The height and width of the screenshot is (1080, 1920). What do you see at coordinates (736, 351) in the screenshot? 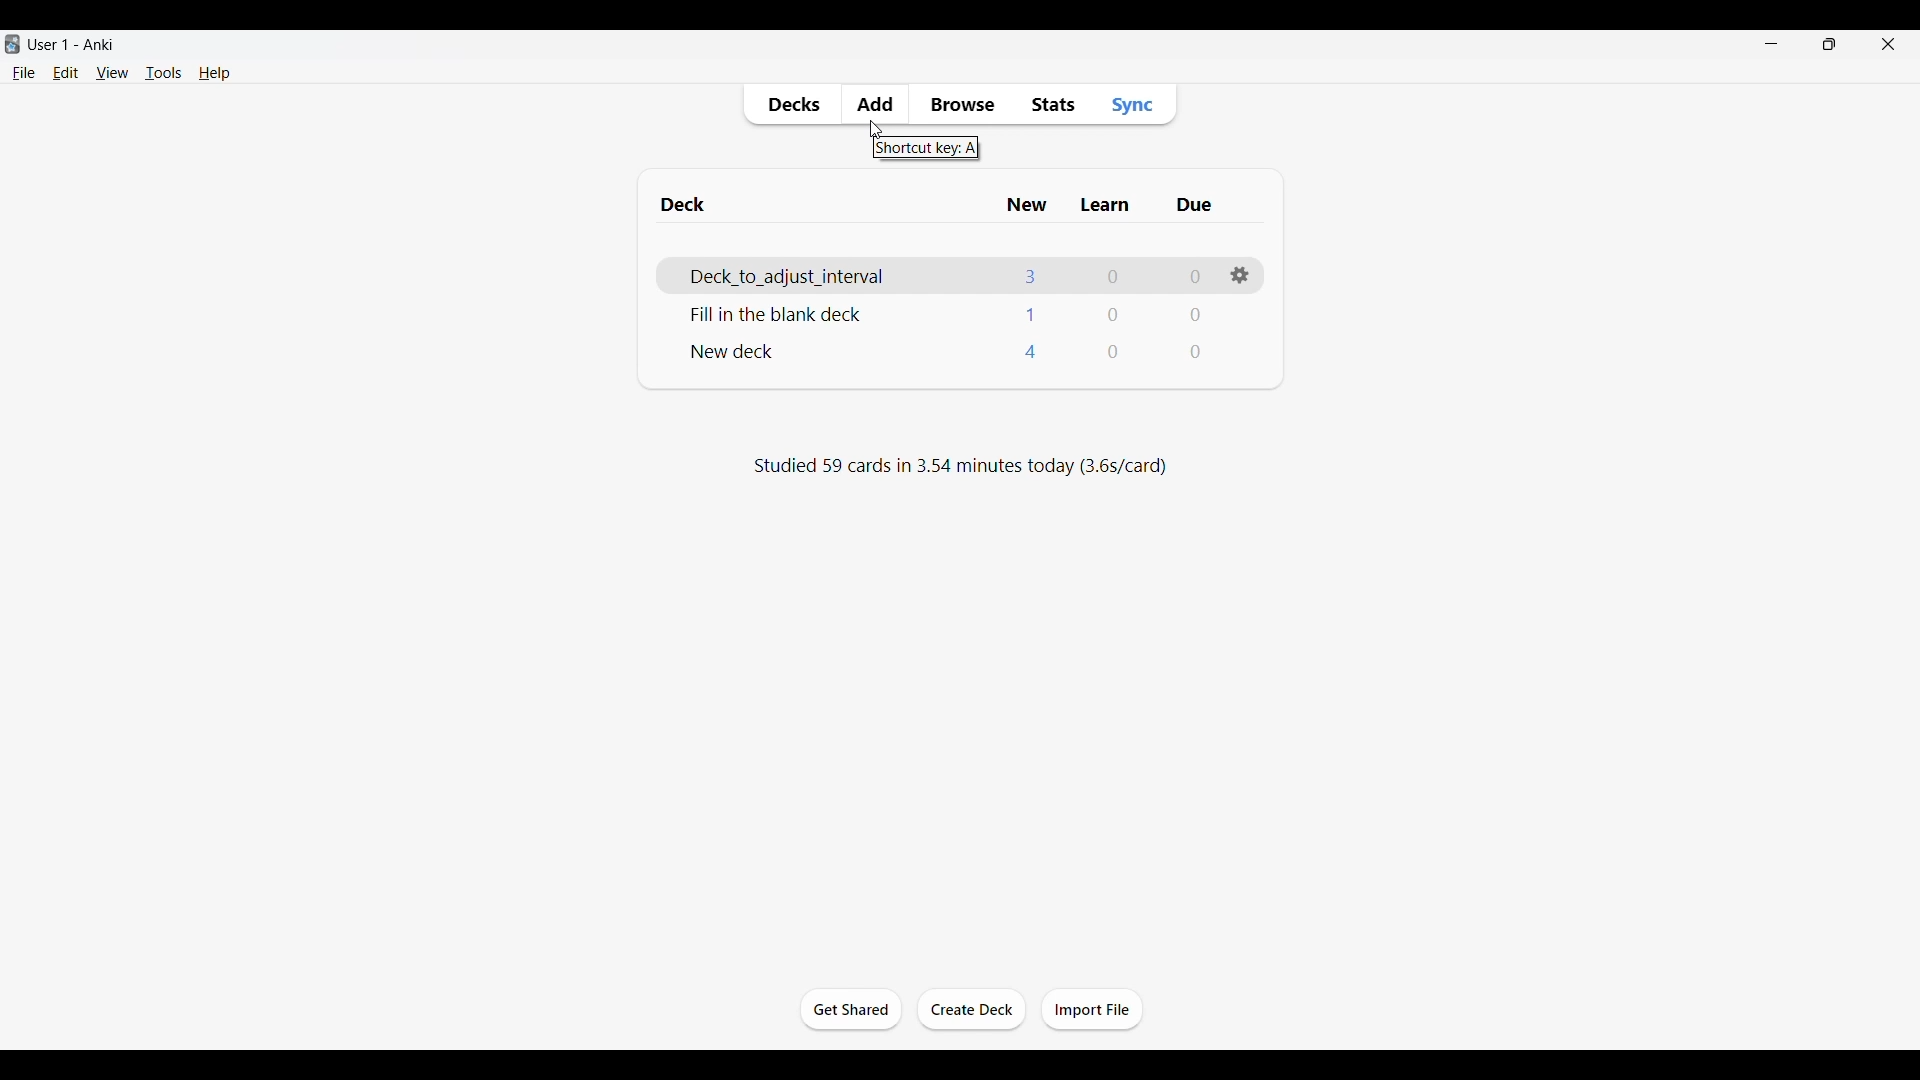
I see `Deck` at bounding box center [736, 351].